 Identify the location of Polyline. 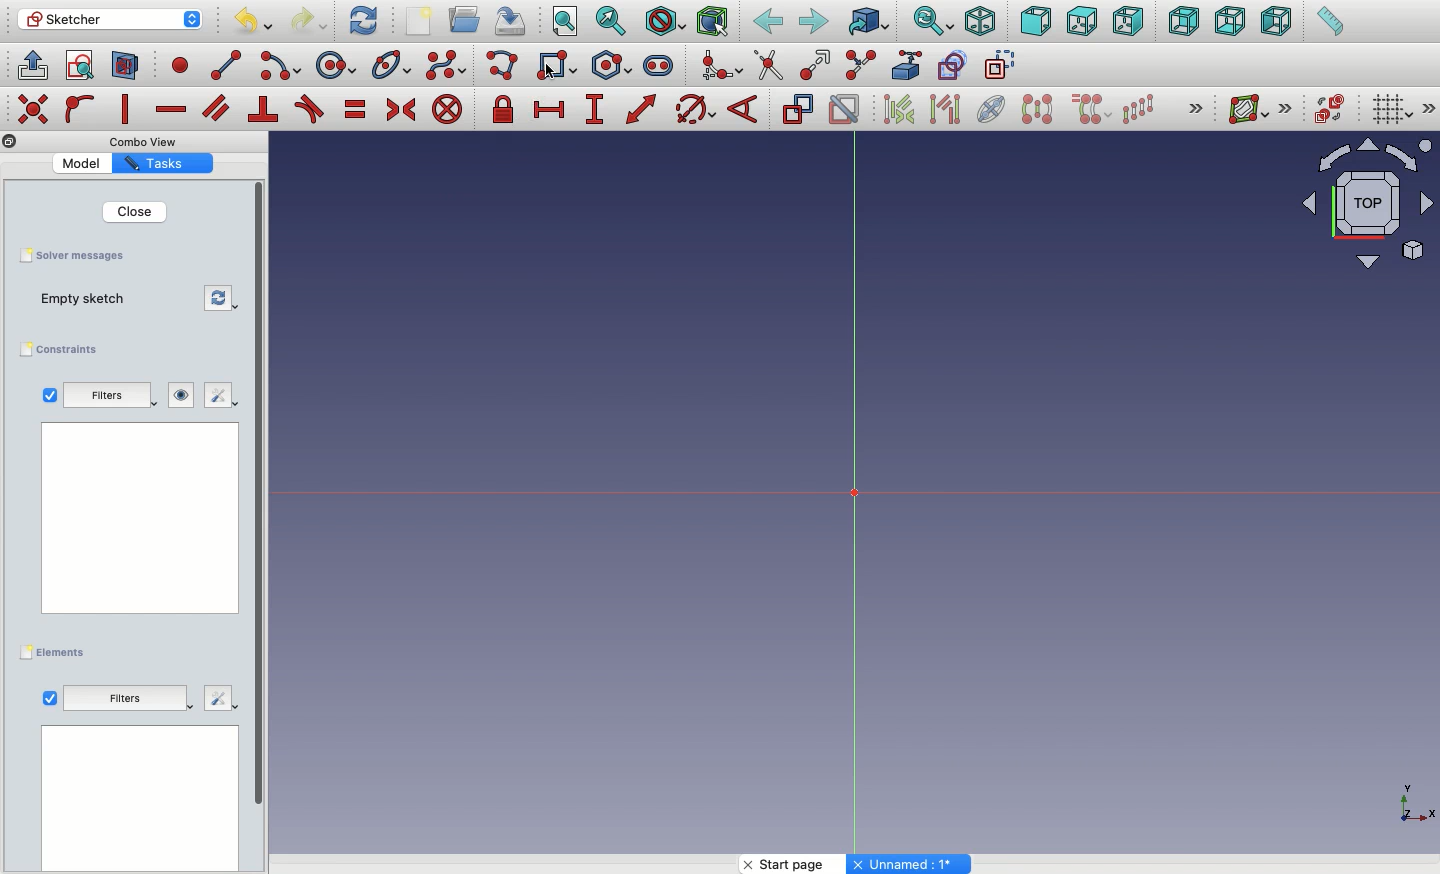
(506, 67).